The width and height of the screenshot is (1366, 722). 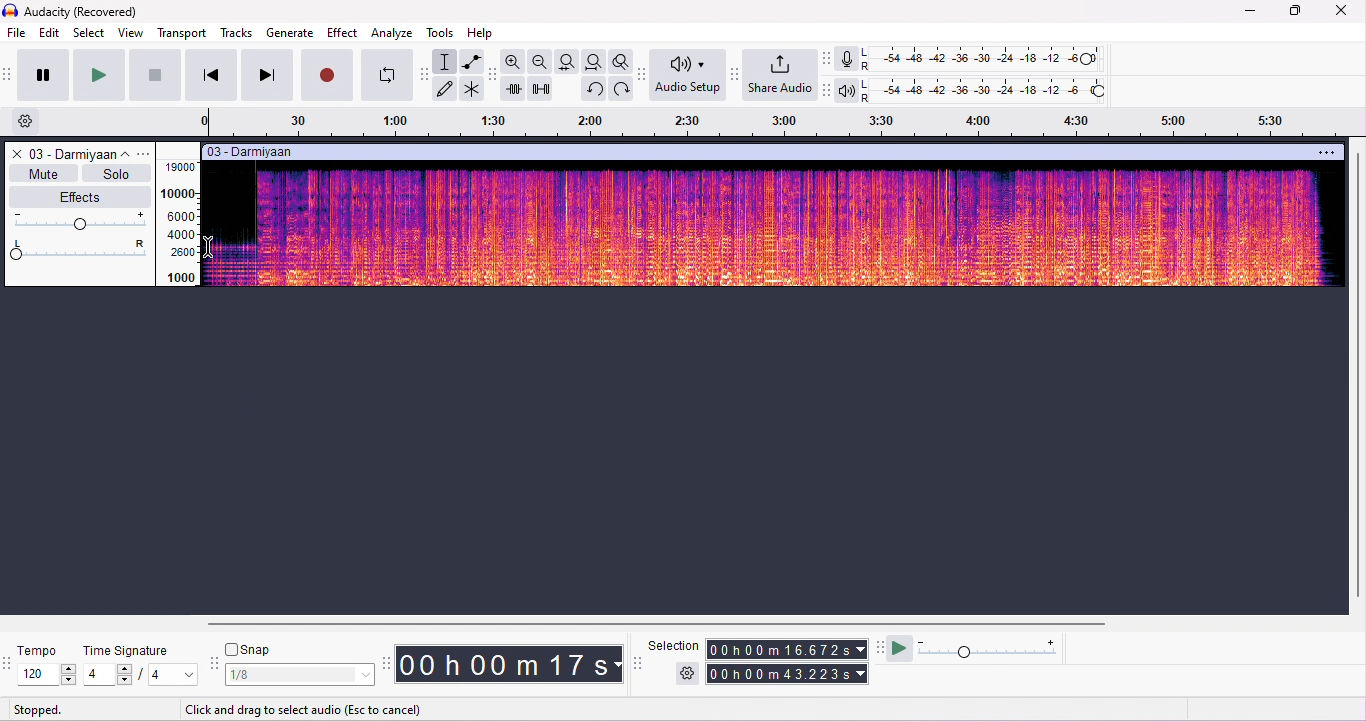 What do you see at coordinates (1294, 13) in the screenshot?
I see `maximize` at bounding box center [1294, 13].